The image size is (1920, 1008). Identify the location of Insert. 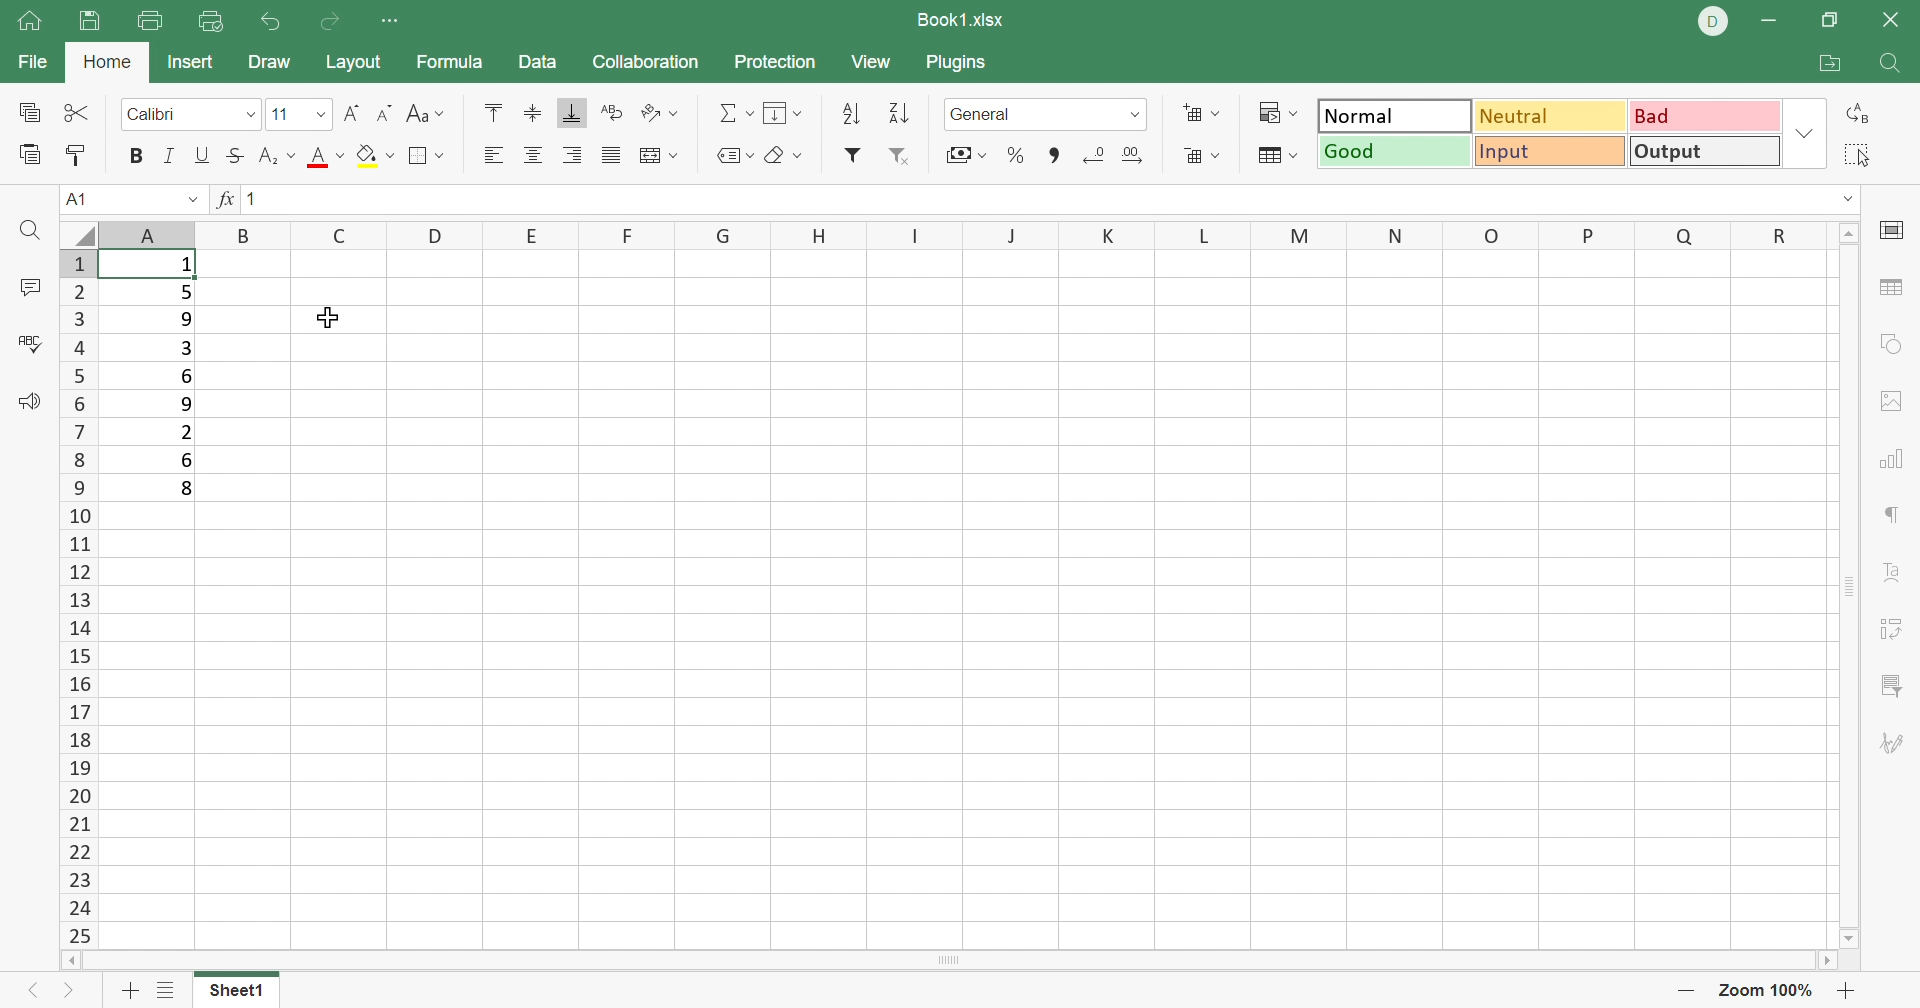
(189, 62).